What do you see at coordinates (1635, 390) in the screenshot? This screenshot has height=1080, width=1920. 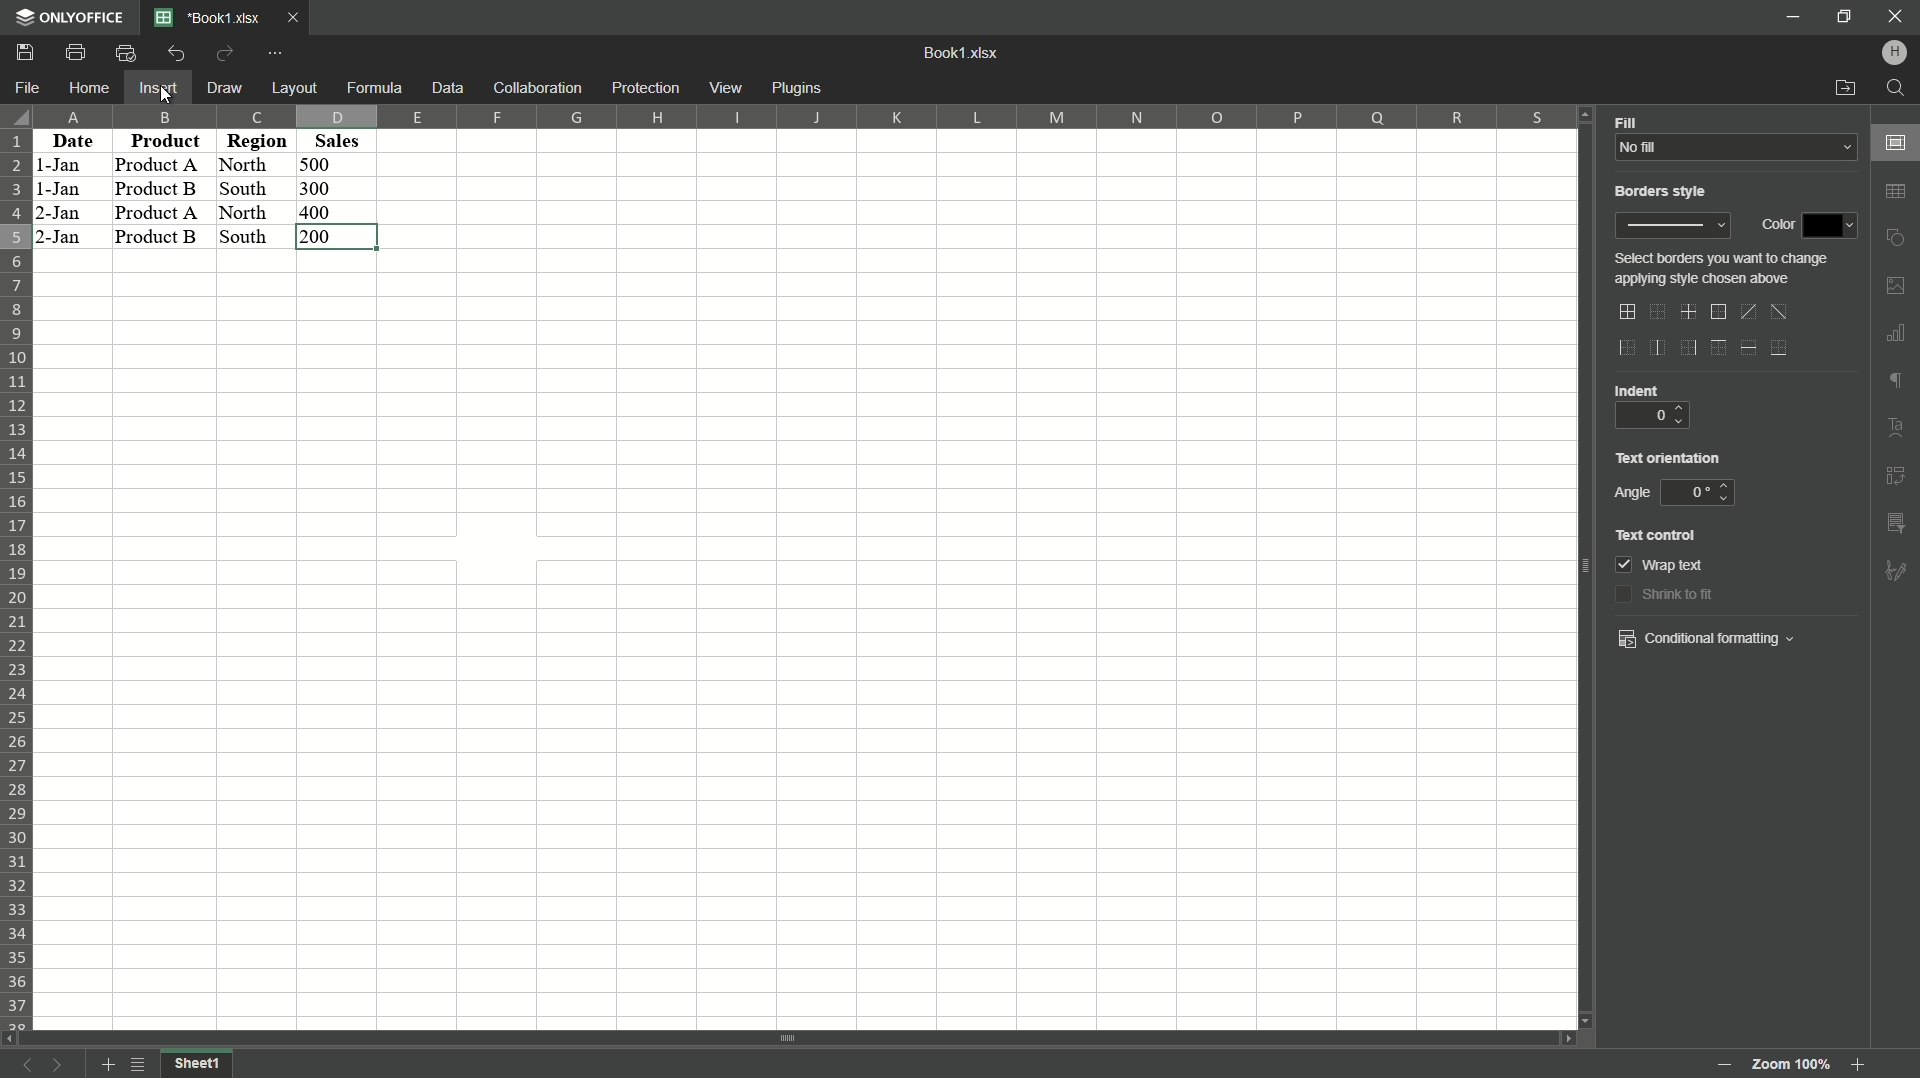 I see `indent` at bounding box center [1635, 390].